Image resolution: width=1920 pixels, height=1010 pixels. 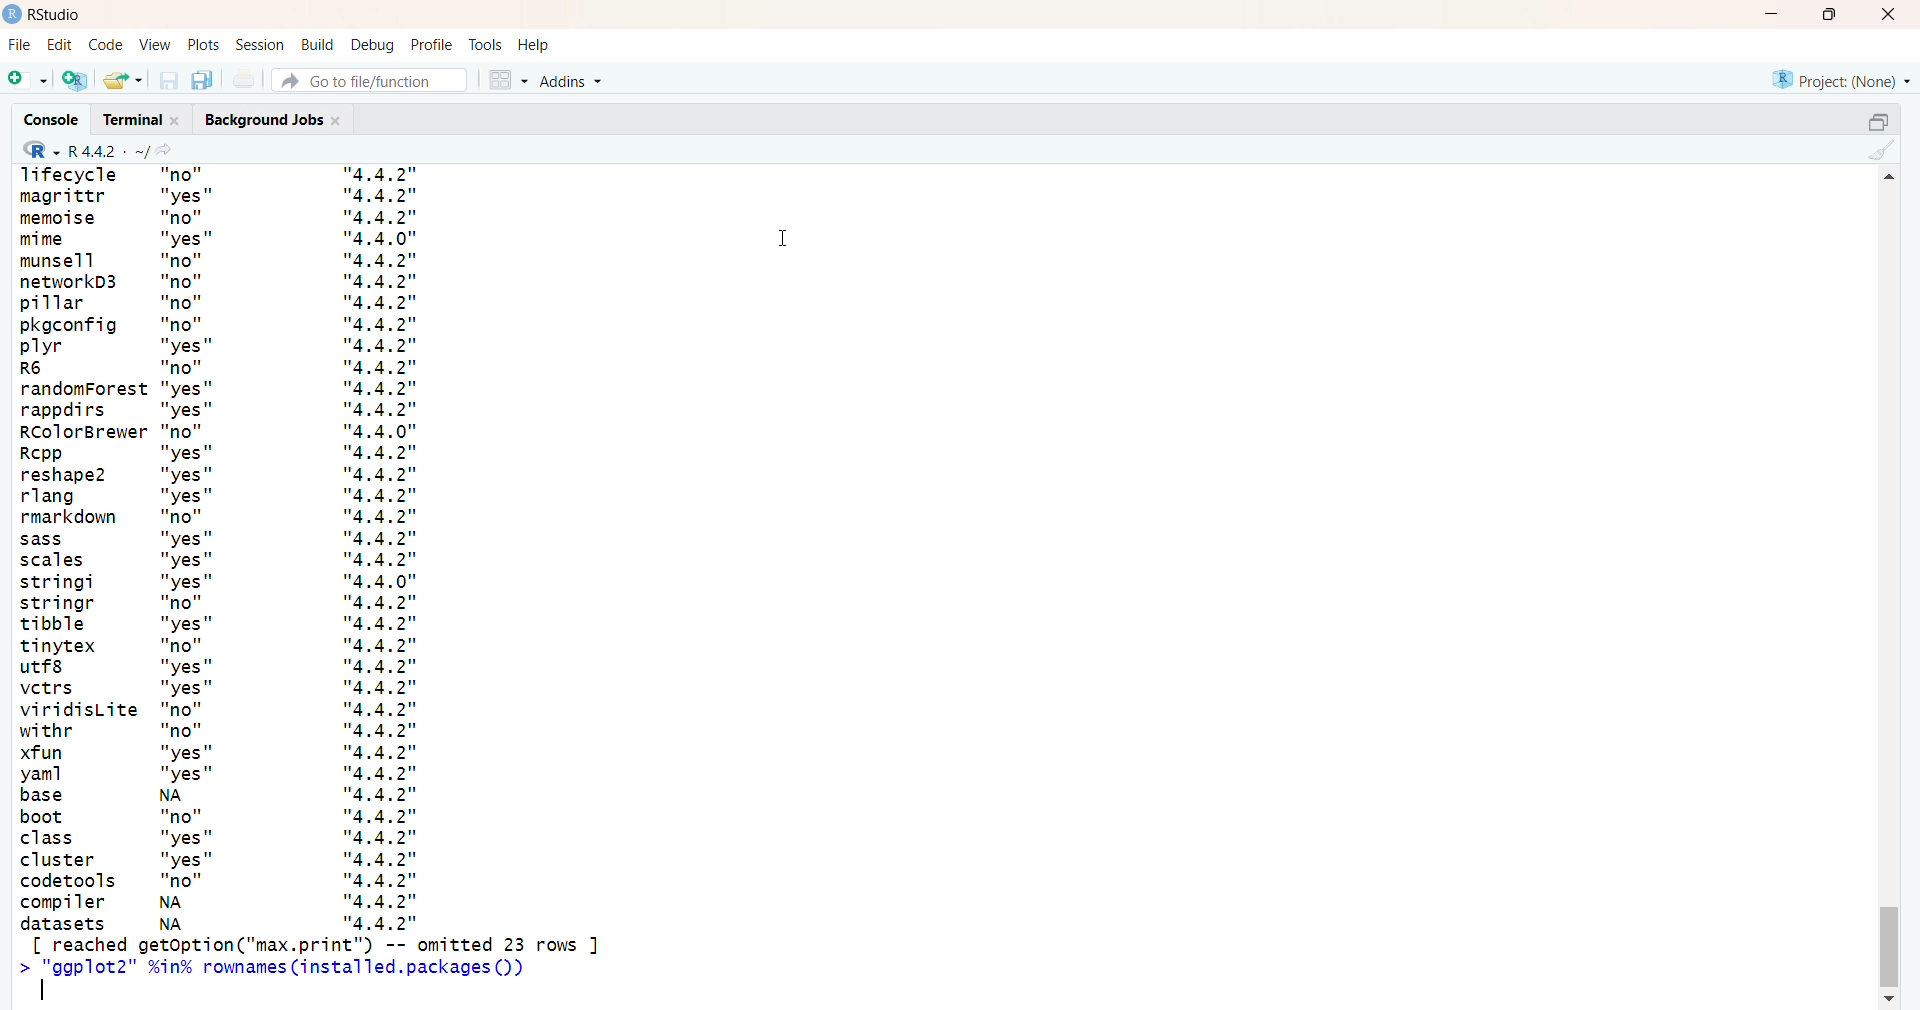 What do you see at coordinates (374, 80) in the screenshot?
I see `Go to file/function` at bounding box center [374, 80].